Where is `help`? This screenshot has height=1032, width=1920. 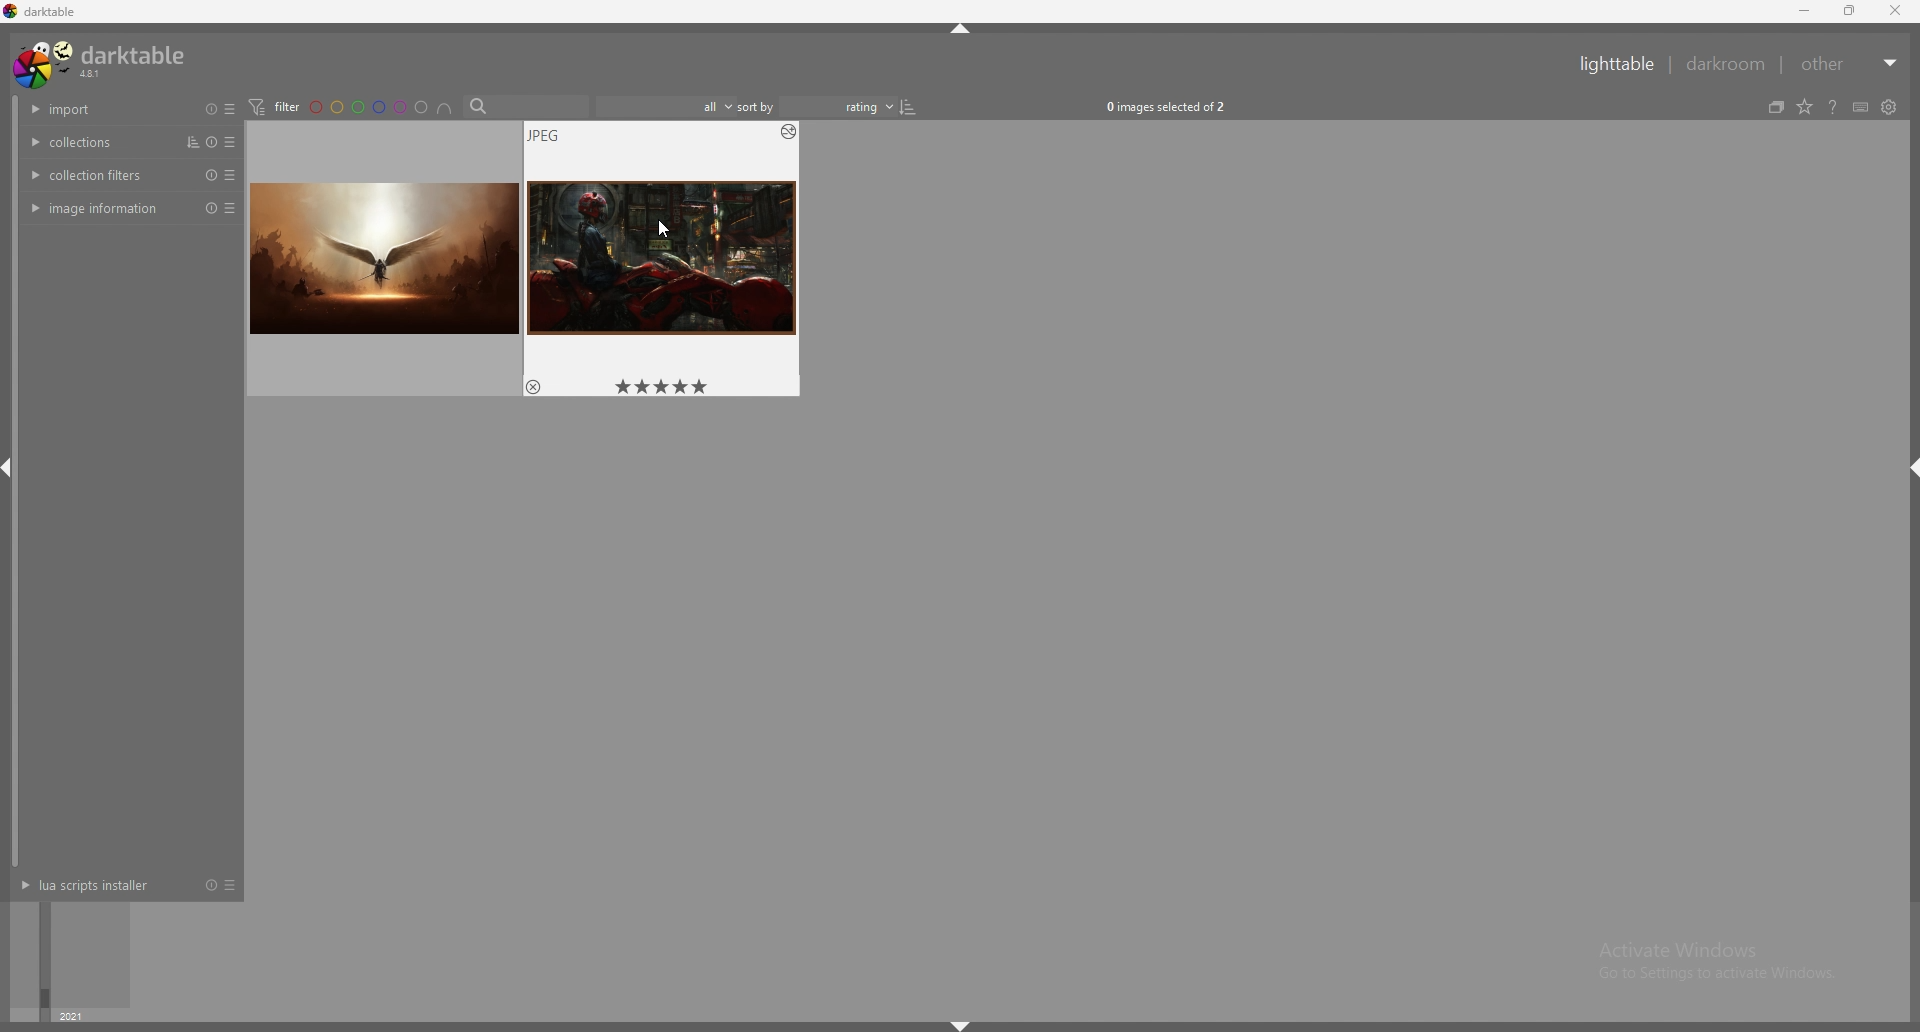
help is located at coordinates (1833, 107).